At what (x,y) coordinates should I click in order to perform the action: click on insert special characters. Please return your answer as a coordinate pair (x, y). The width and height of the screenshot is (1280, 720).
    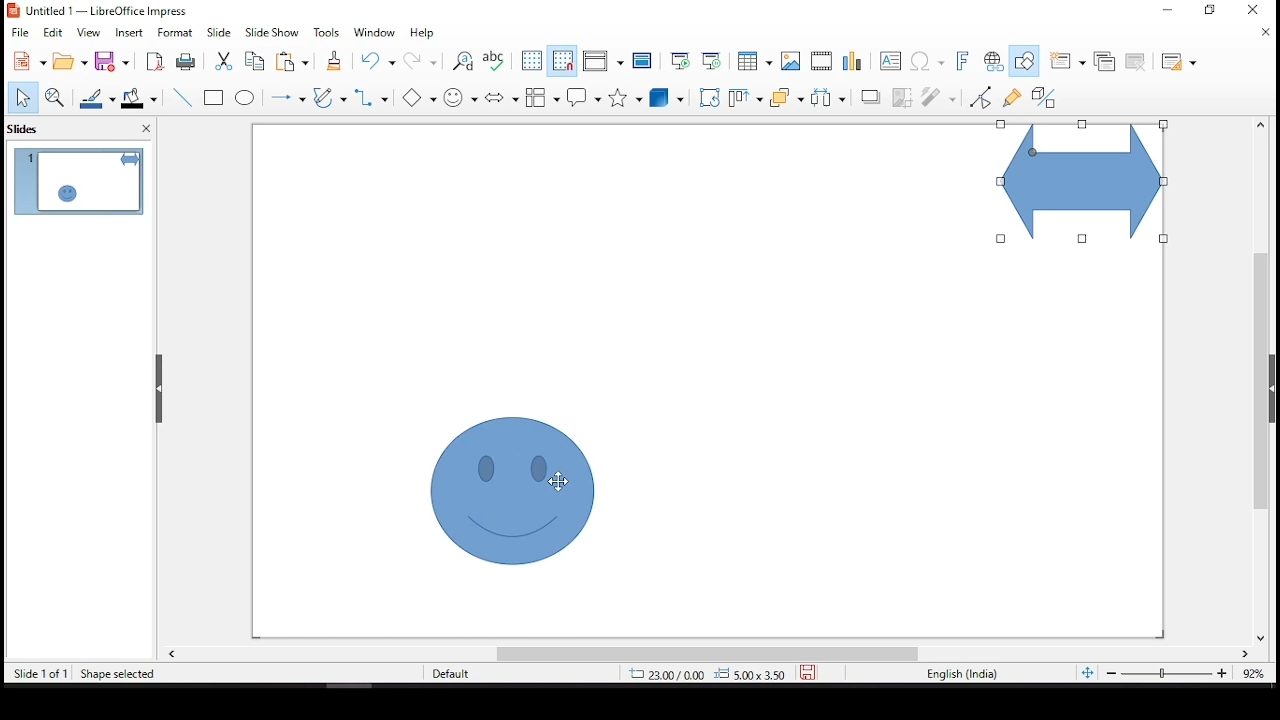
    Looking at the image, I should click on (929, 62).